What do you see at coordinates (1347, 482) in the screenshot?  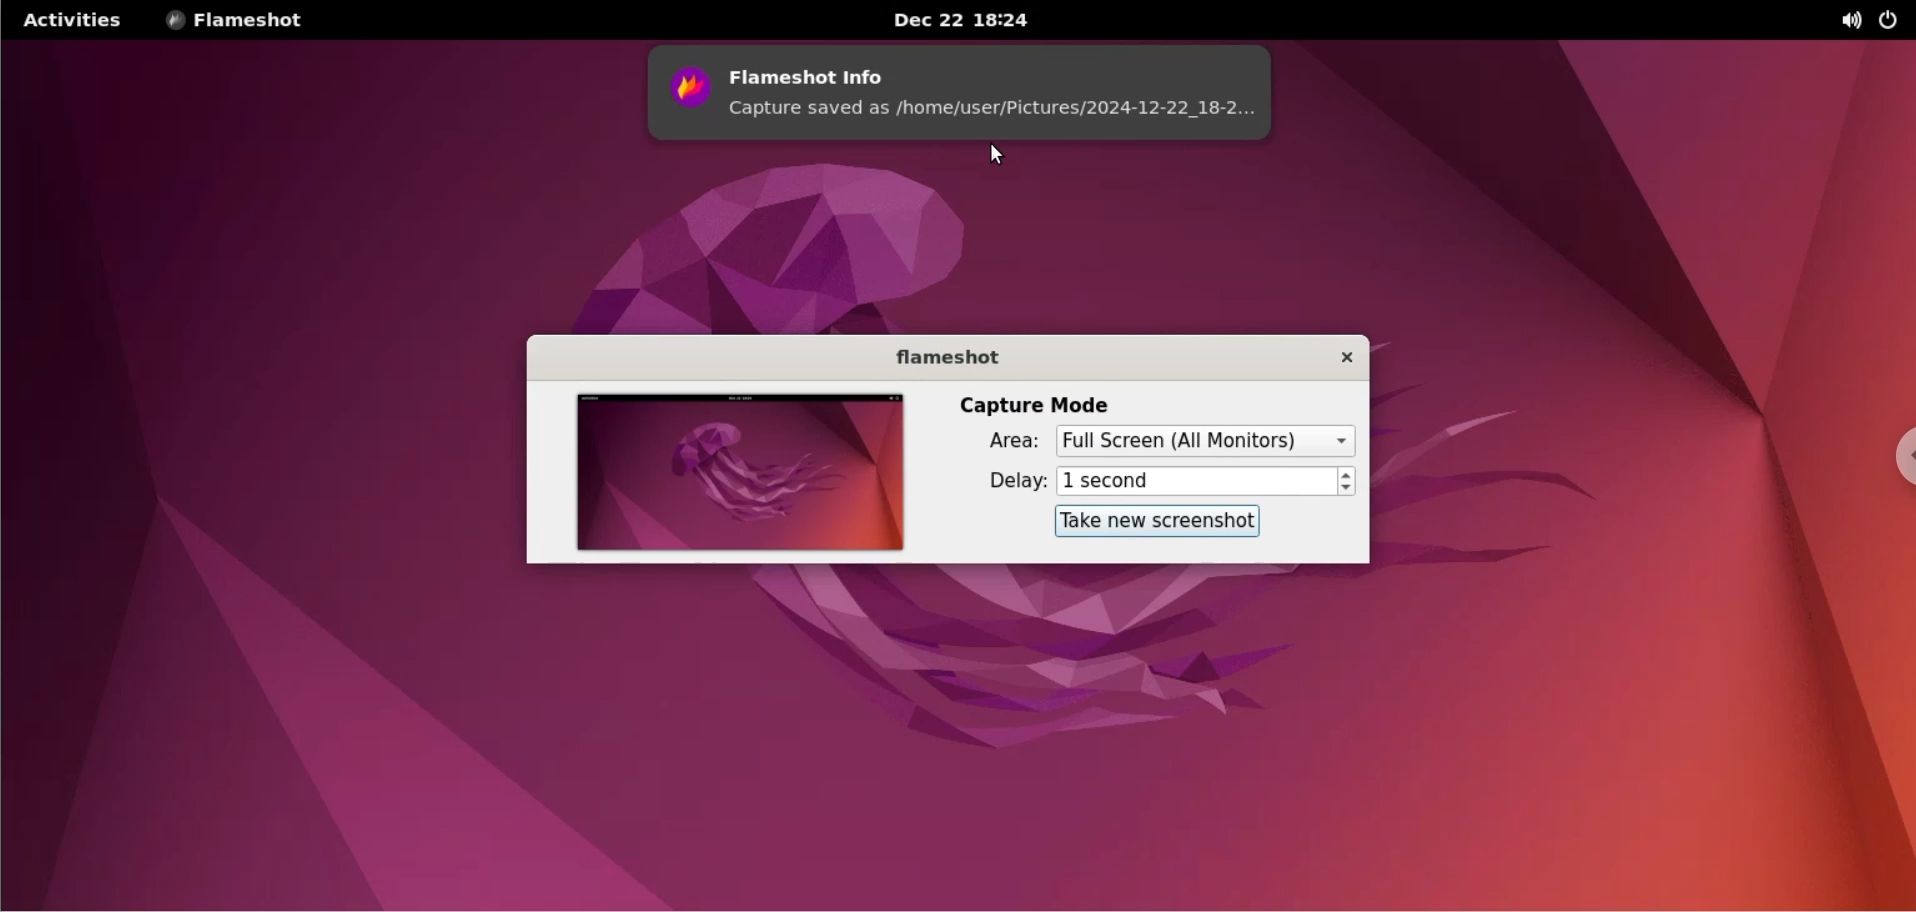 I see `increment or decrement delay` at bounding box center [1347, 482].